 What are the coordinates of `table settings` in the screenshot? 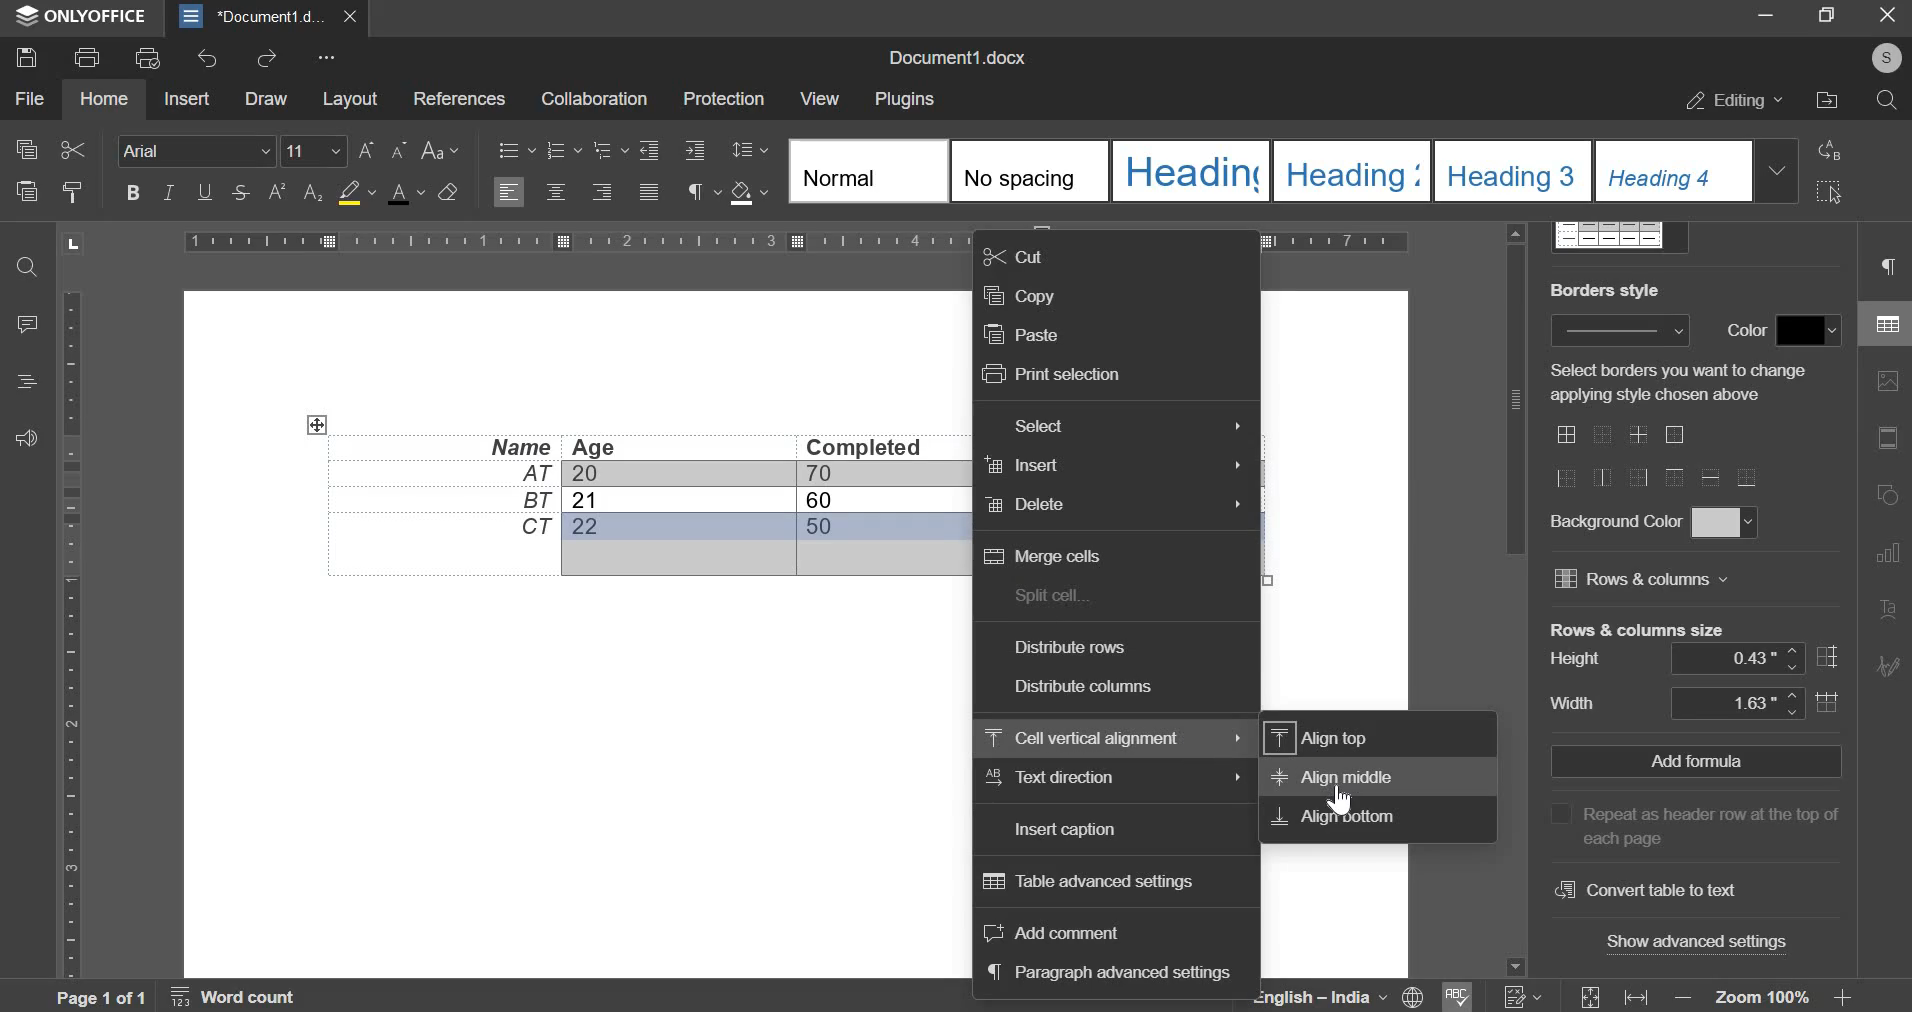 It's located at (1880, 323).